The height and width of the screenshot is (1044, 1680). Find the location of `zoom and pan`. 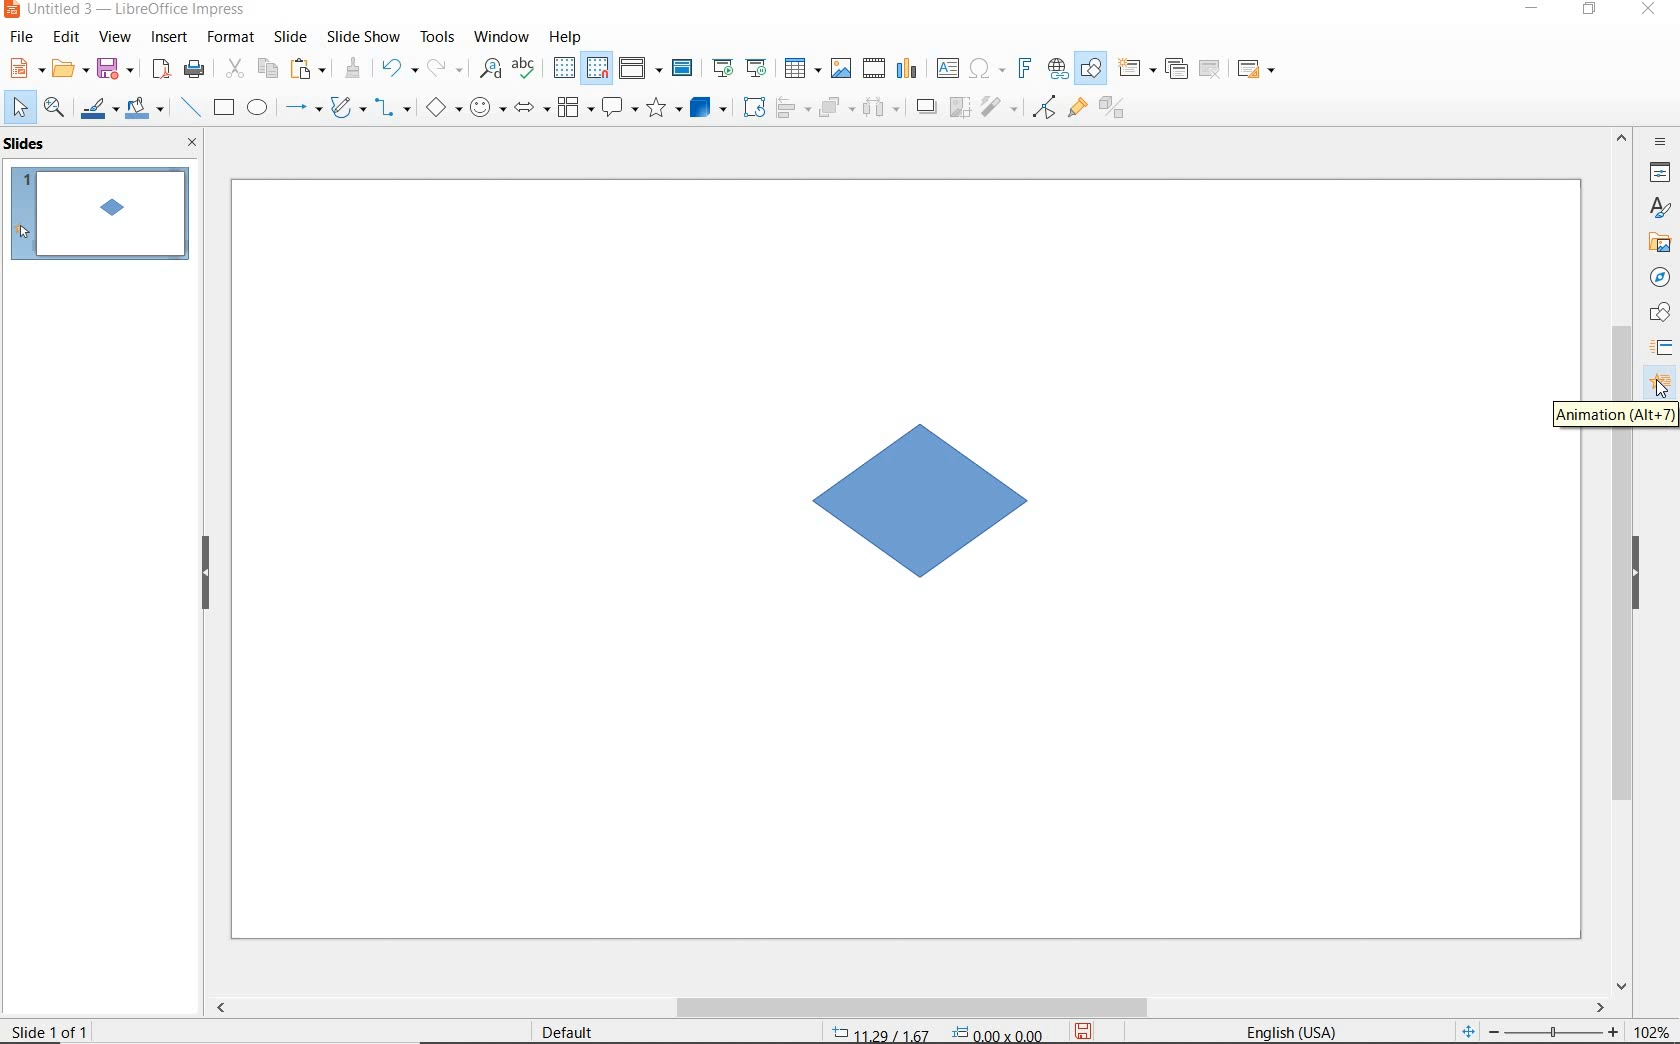

zoom and pan is located at coordinates (55, 109).